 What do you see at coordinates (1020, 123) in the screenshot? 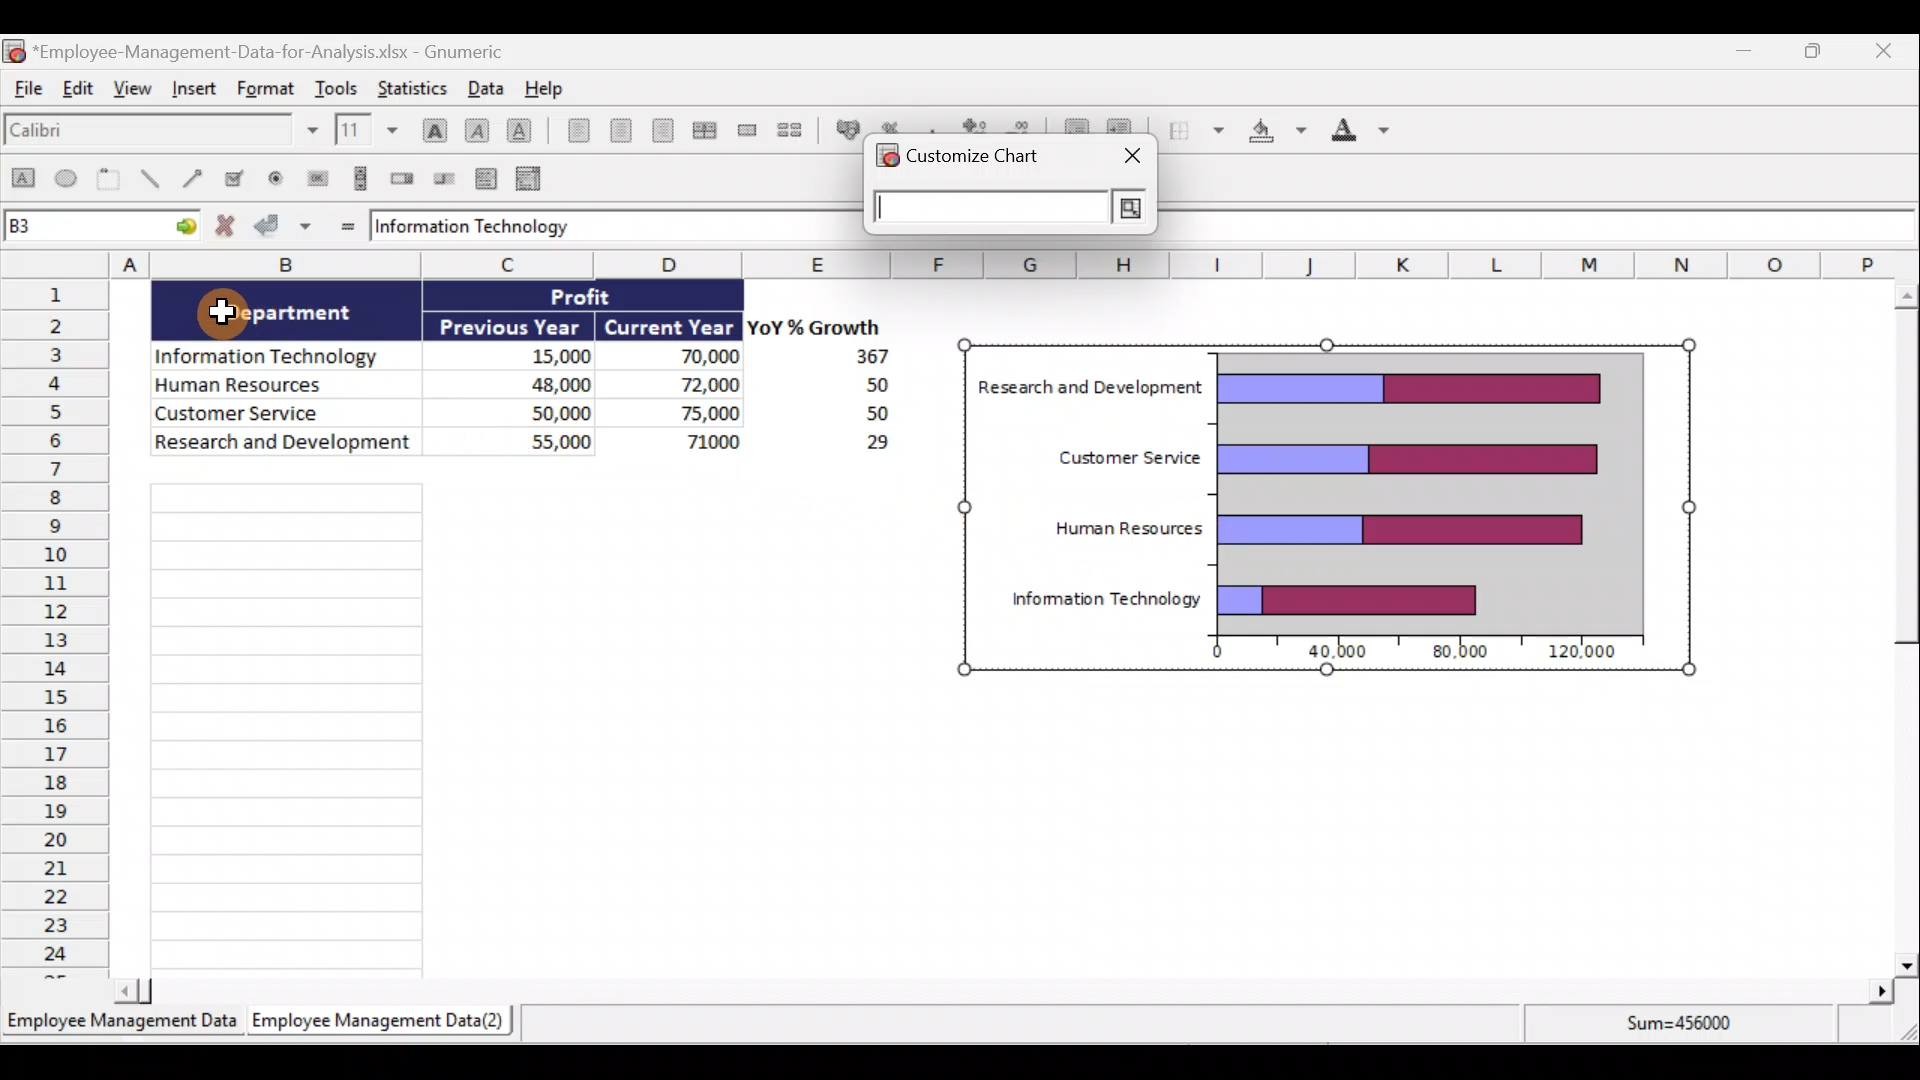
I see `Decrease decimals` at bounding box center [1020, 123].